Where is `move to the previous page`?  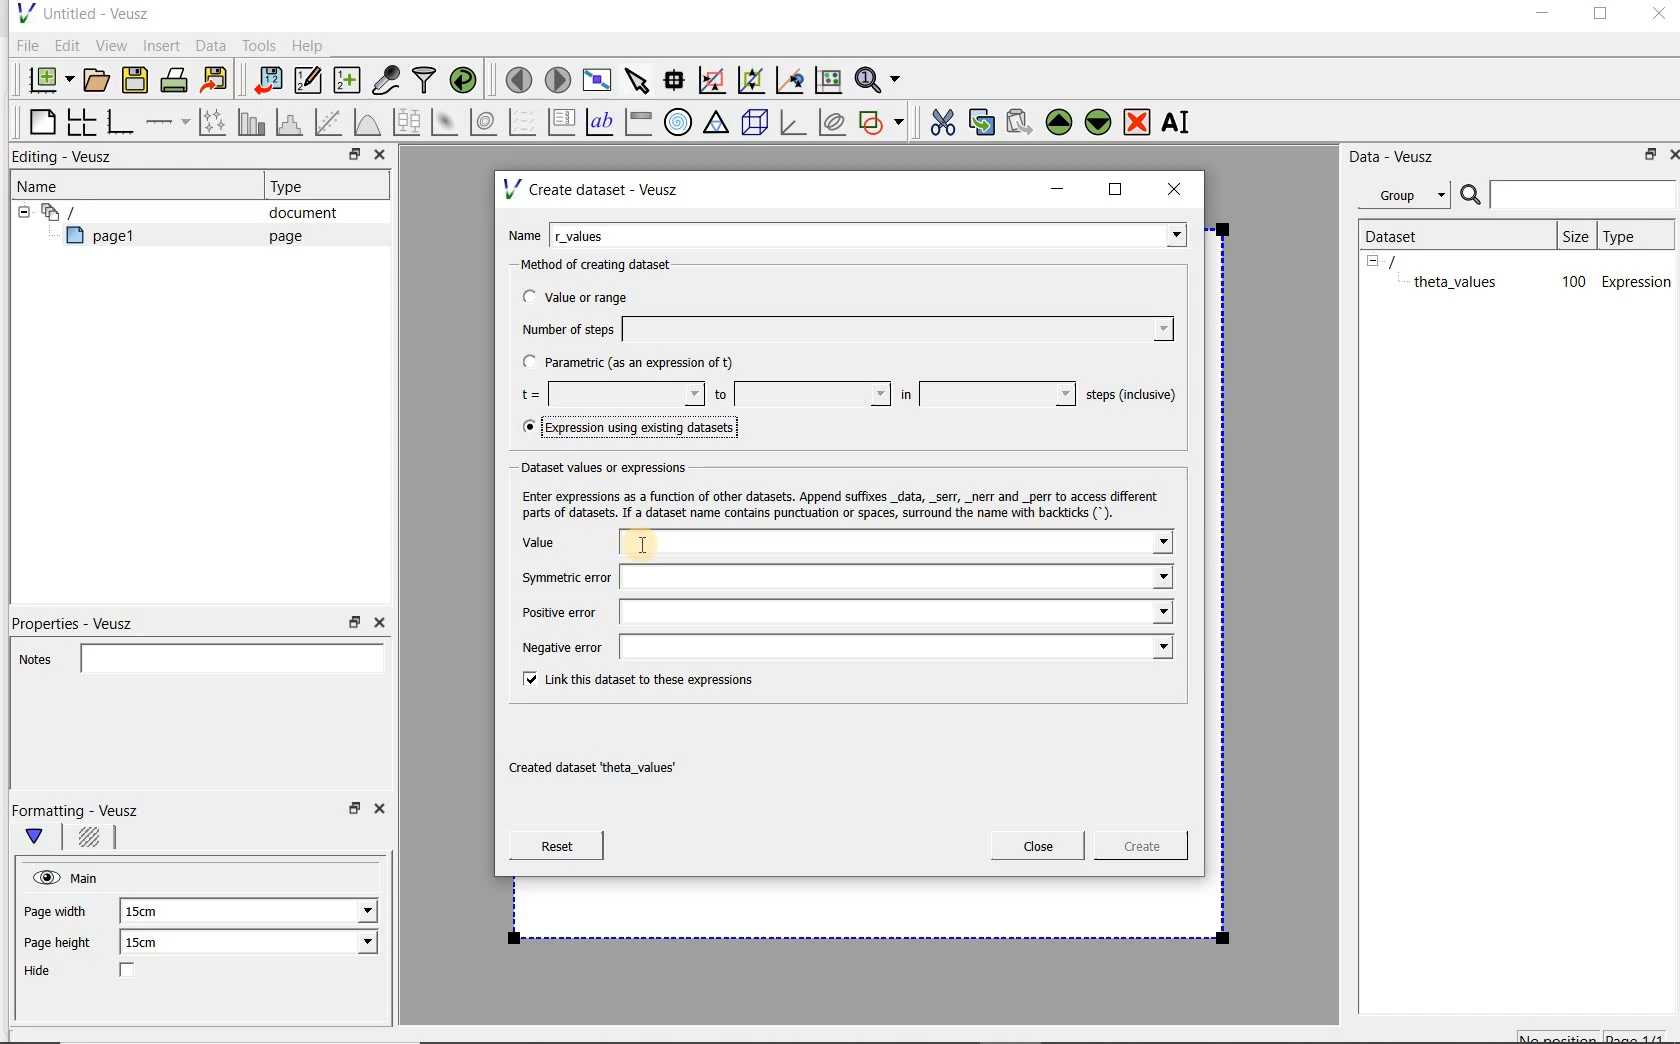 move to the previous page is located at coordinates (520, 77).